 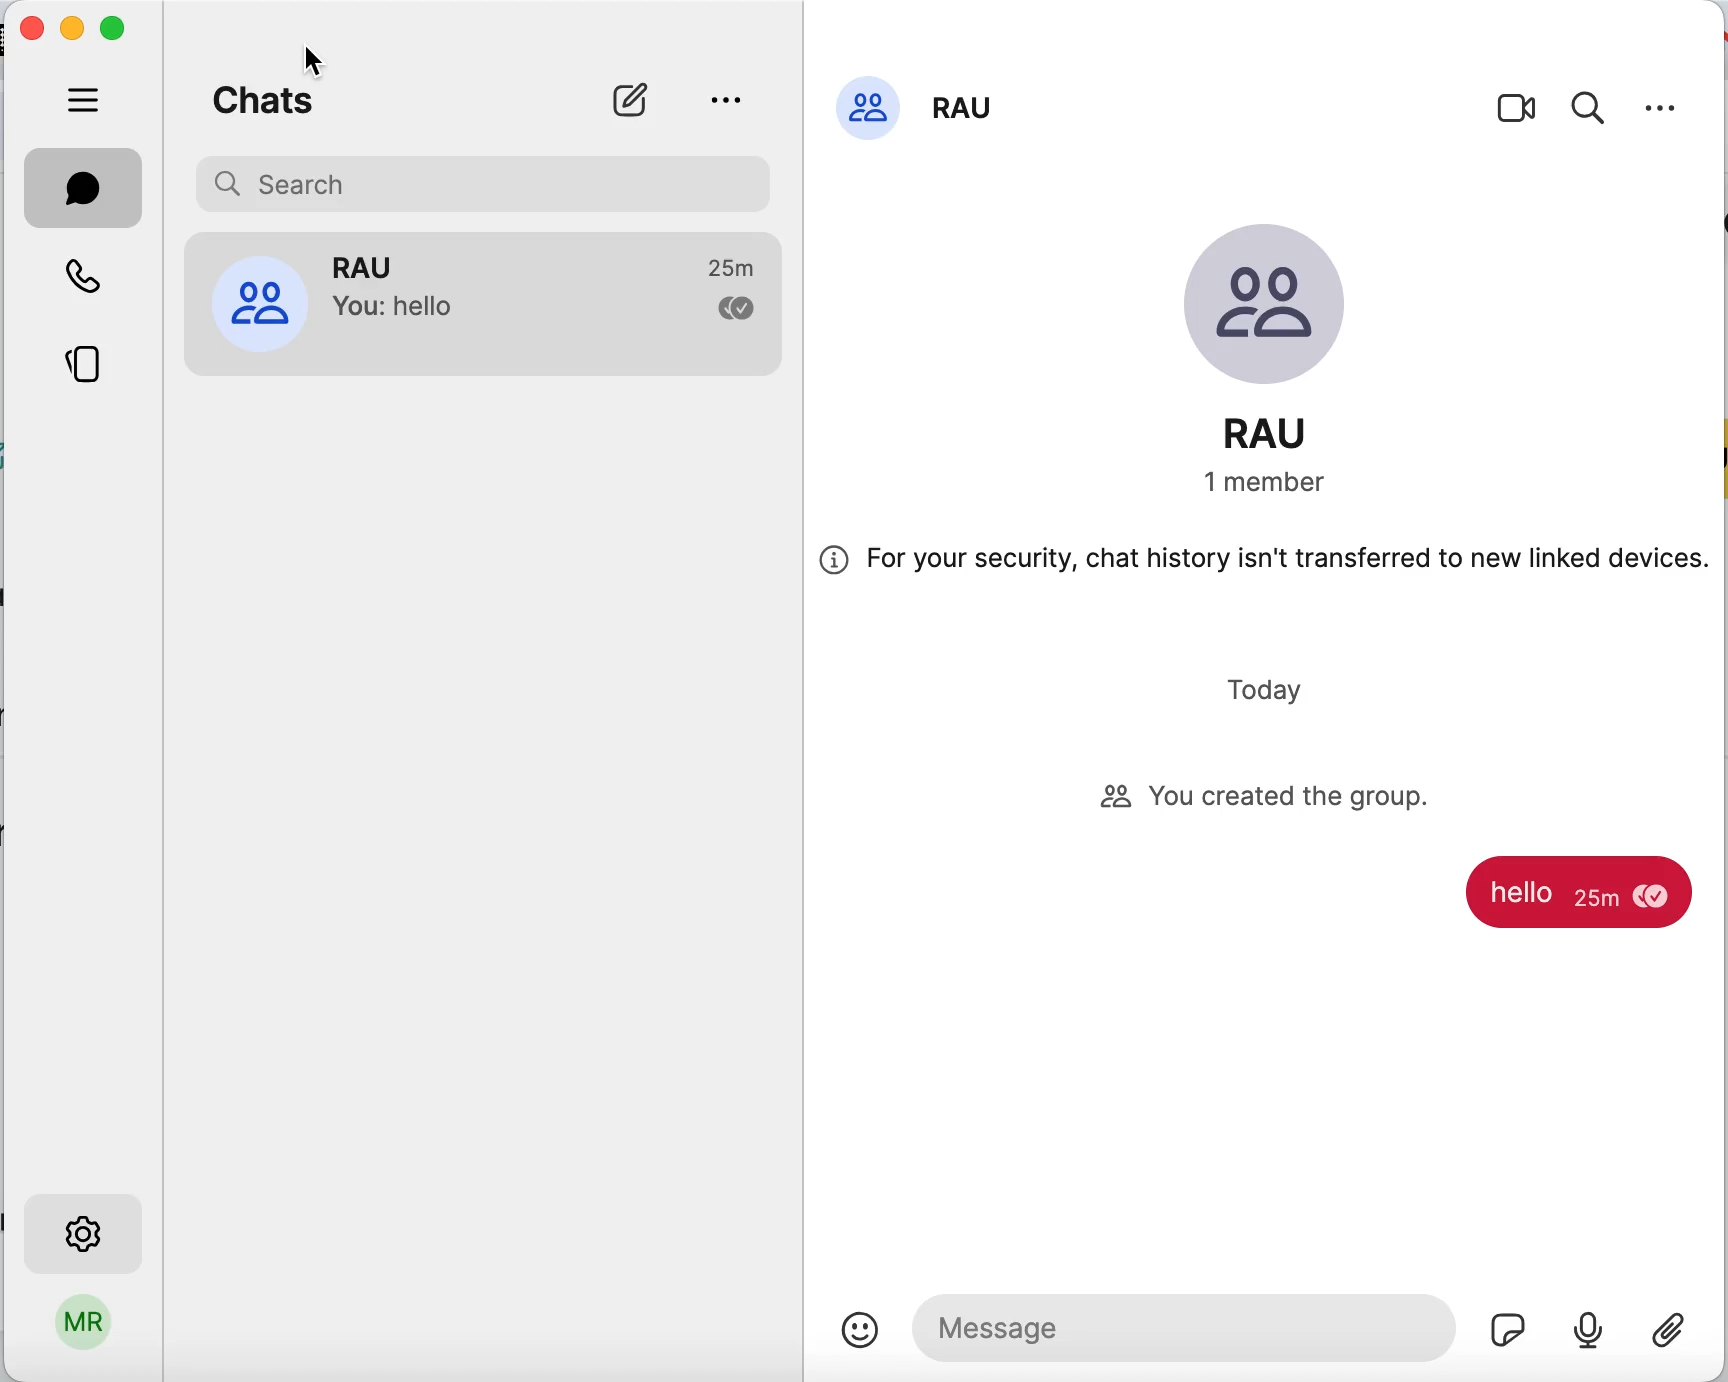 I want to click on group name, so click(x=1280, y=434).